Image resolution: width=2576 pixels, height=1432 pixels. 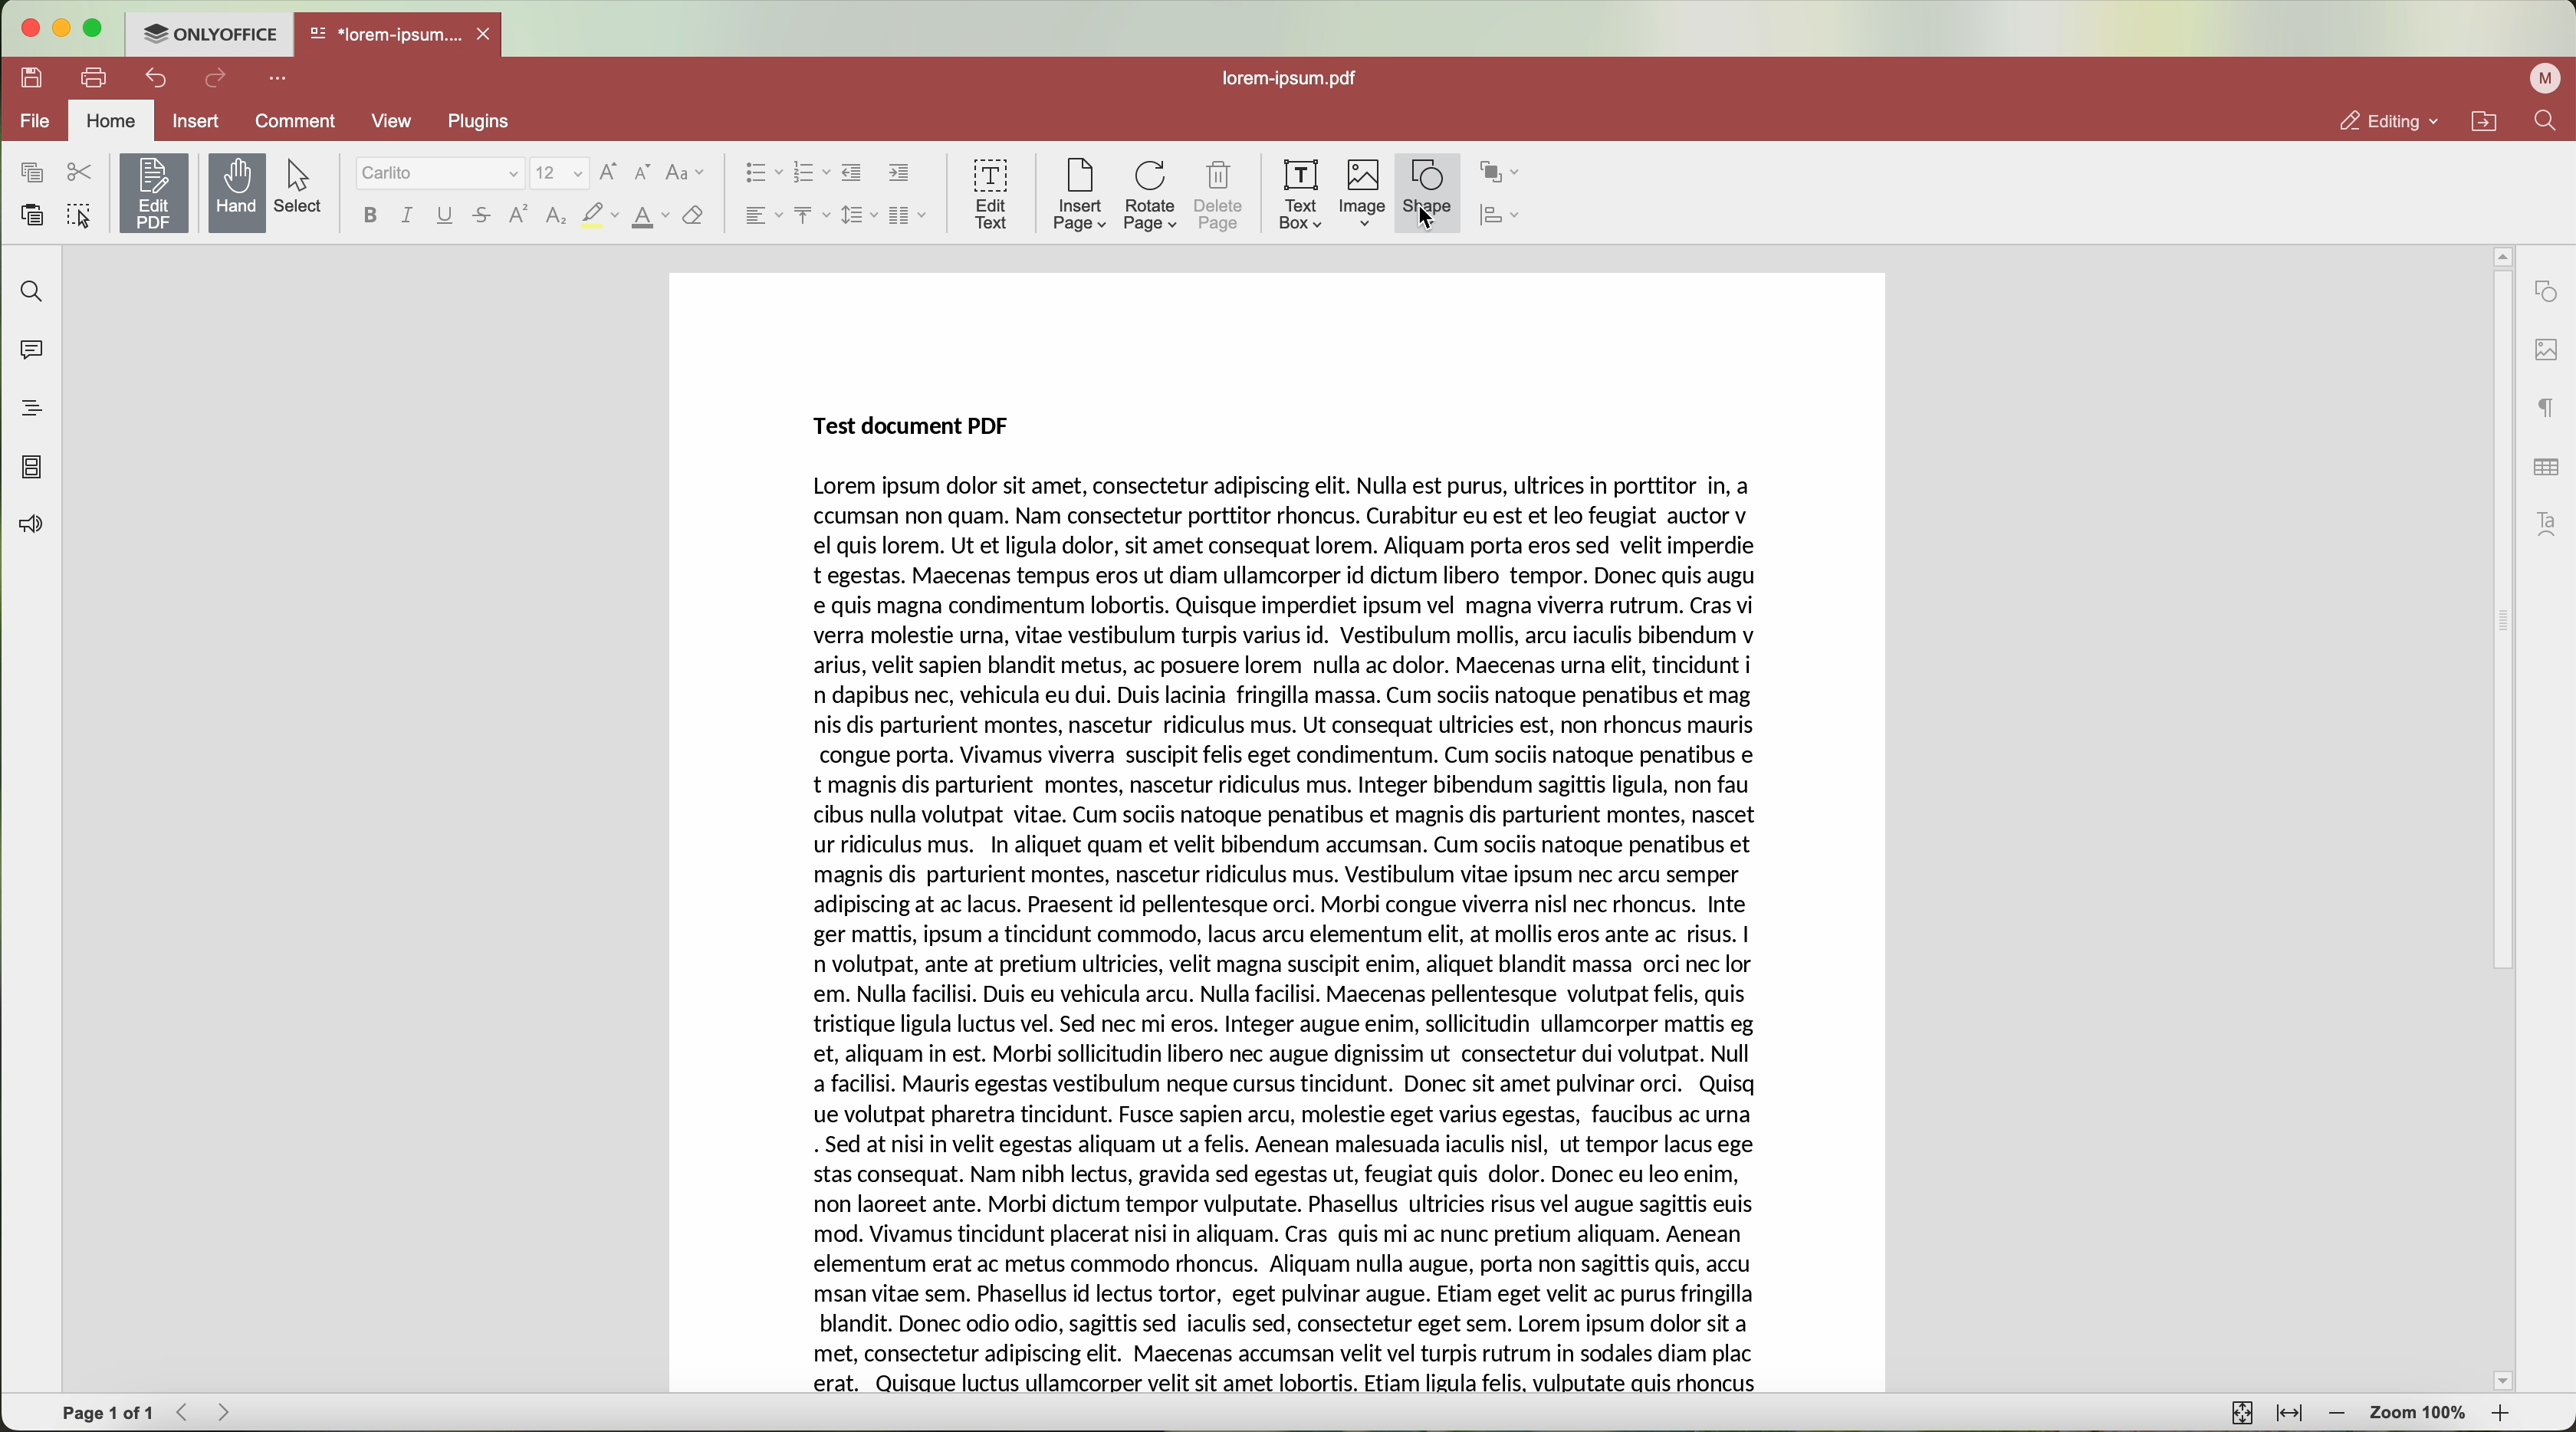 I want to click on find, so click(x=2544, y=123).